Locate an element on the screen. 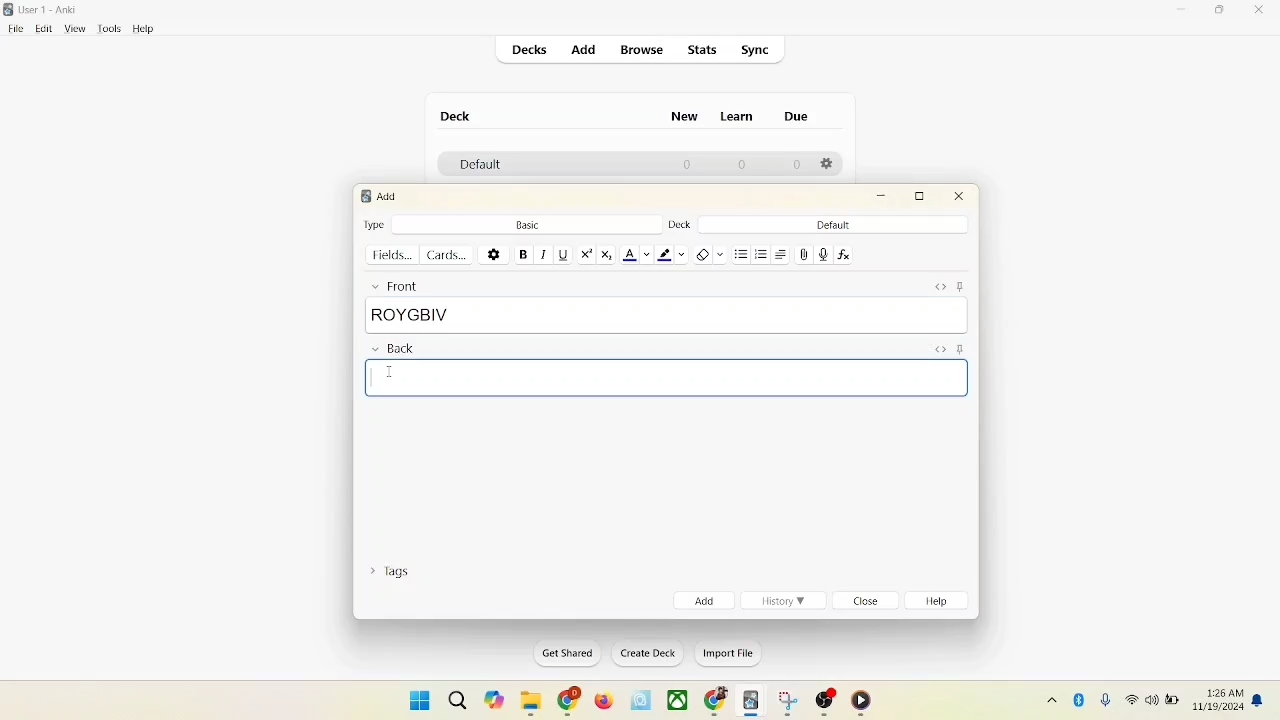  edit is located at coordinates (41, 28).